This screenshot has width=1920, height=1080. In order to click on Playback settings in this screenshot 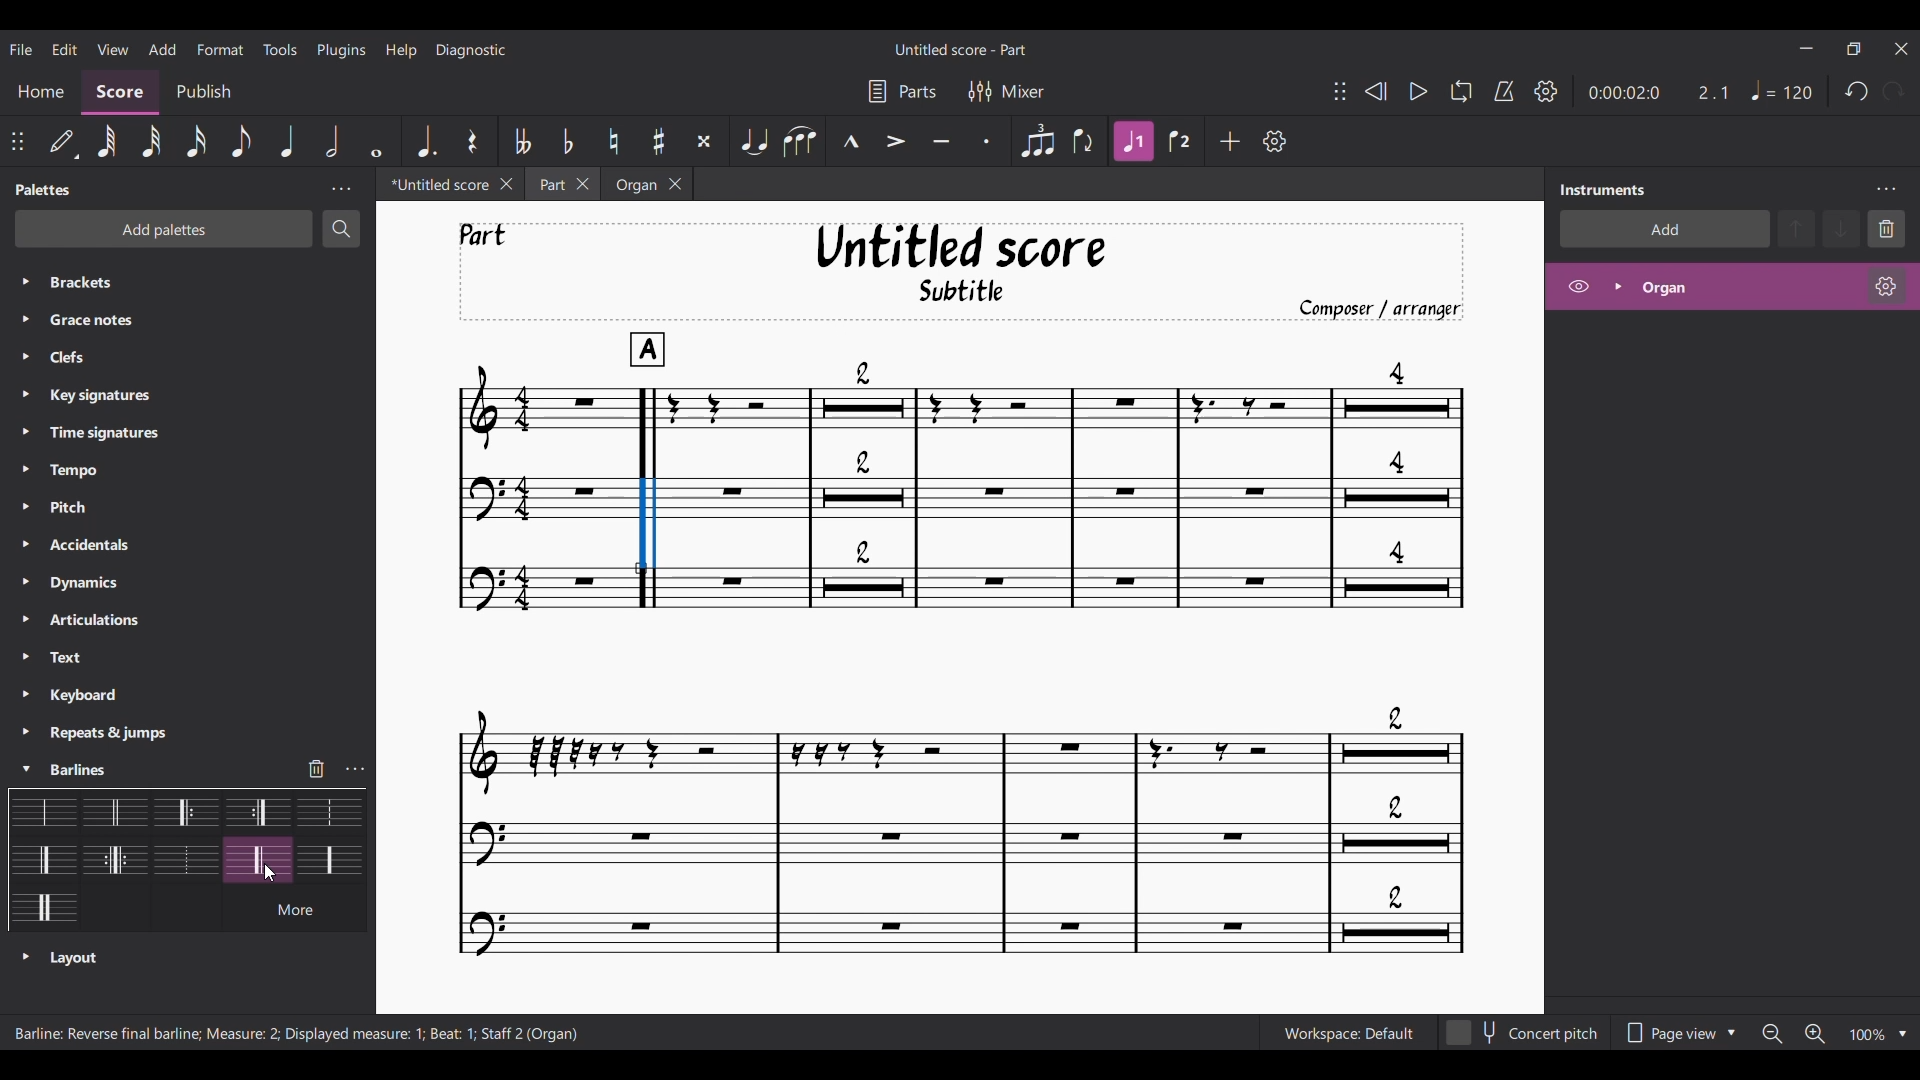, I will do `click(1546, 90)`.